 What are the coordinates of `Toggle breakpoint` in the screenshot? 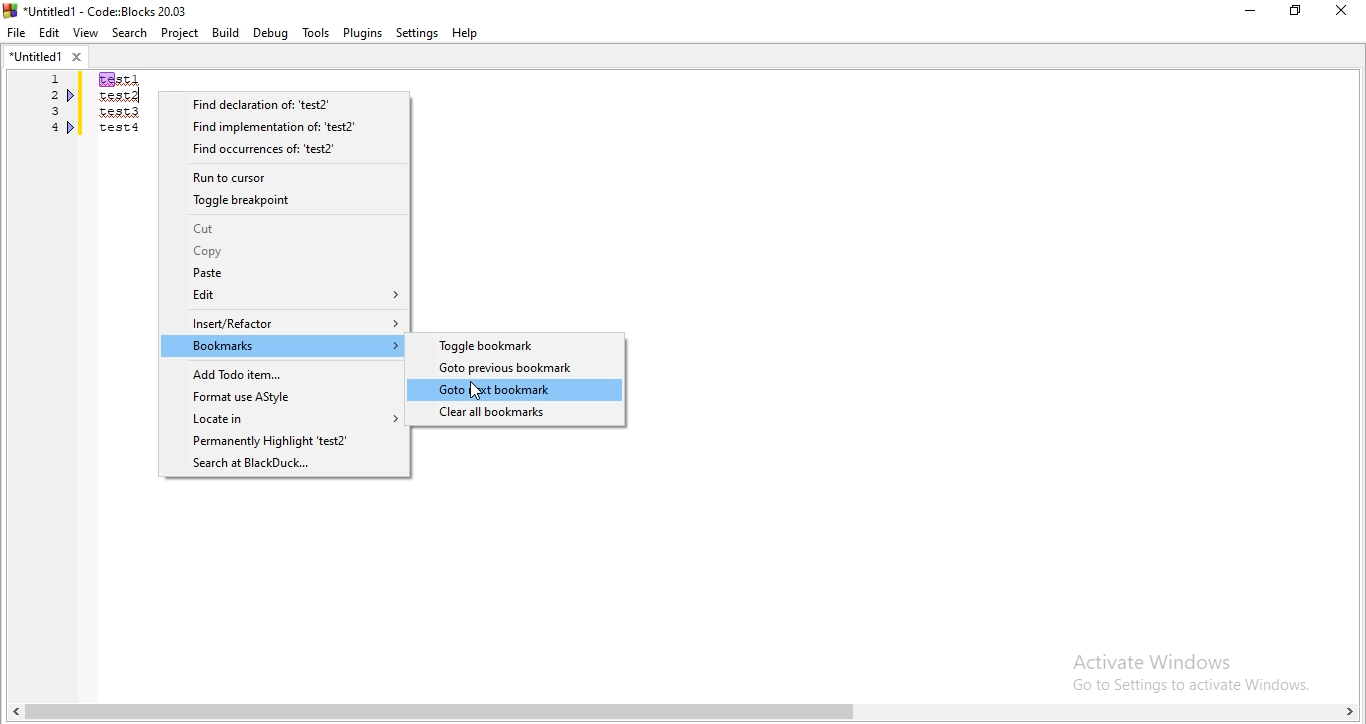 It's located at (284, 204).